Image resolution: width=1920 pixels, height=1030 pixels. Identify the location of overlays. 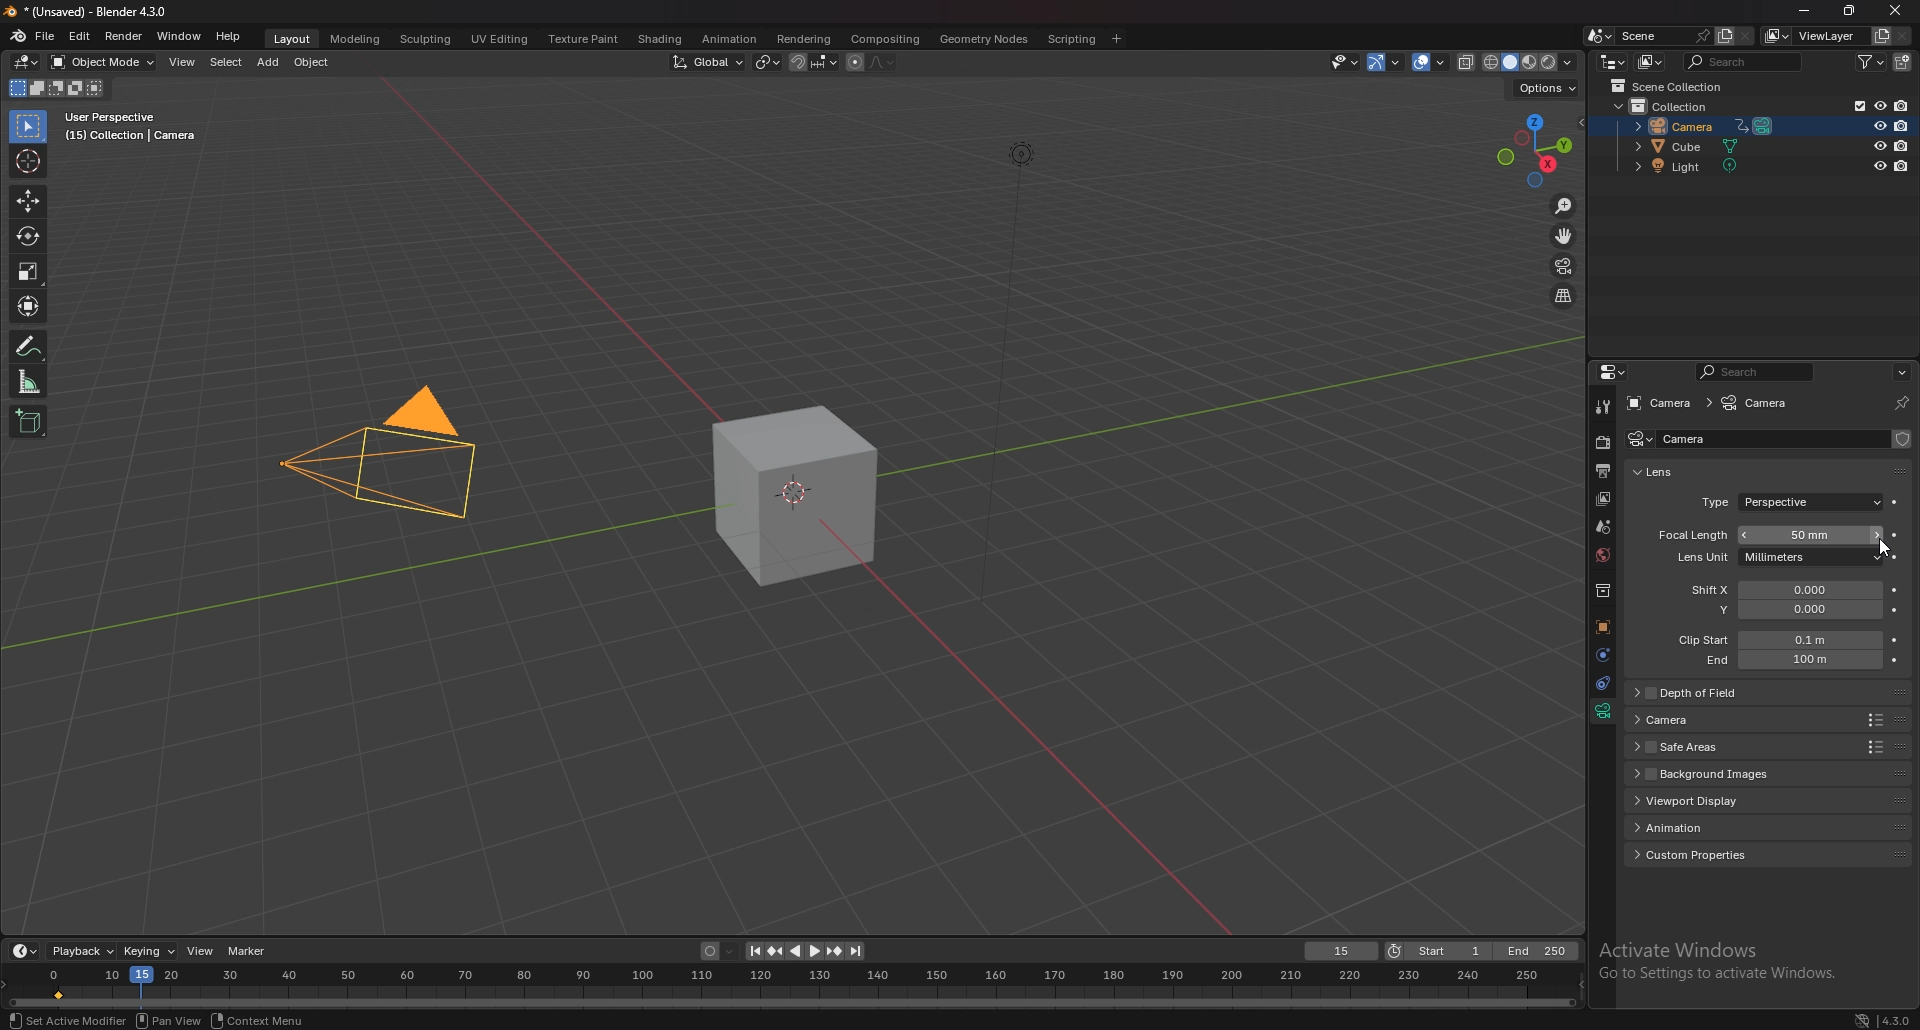
(1431, 64).